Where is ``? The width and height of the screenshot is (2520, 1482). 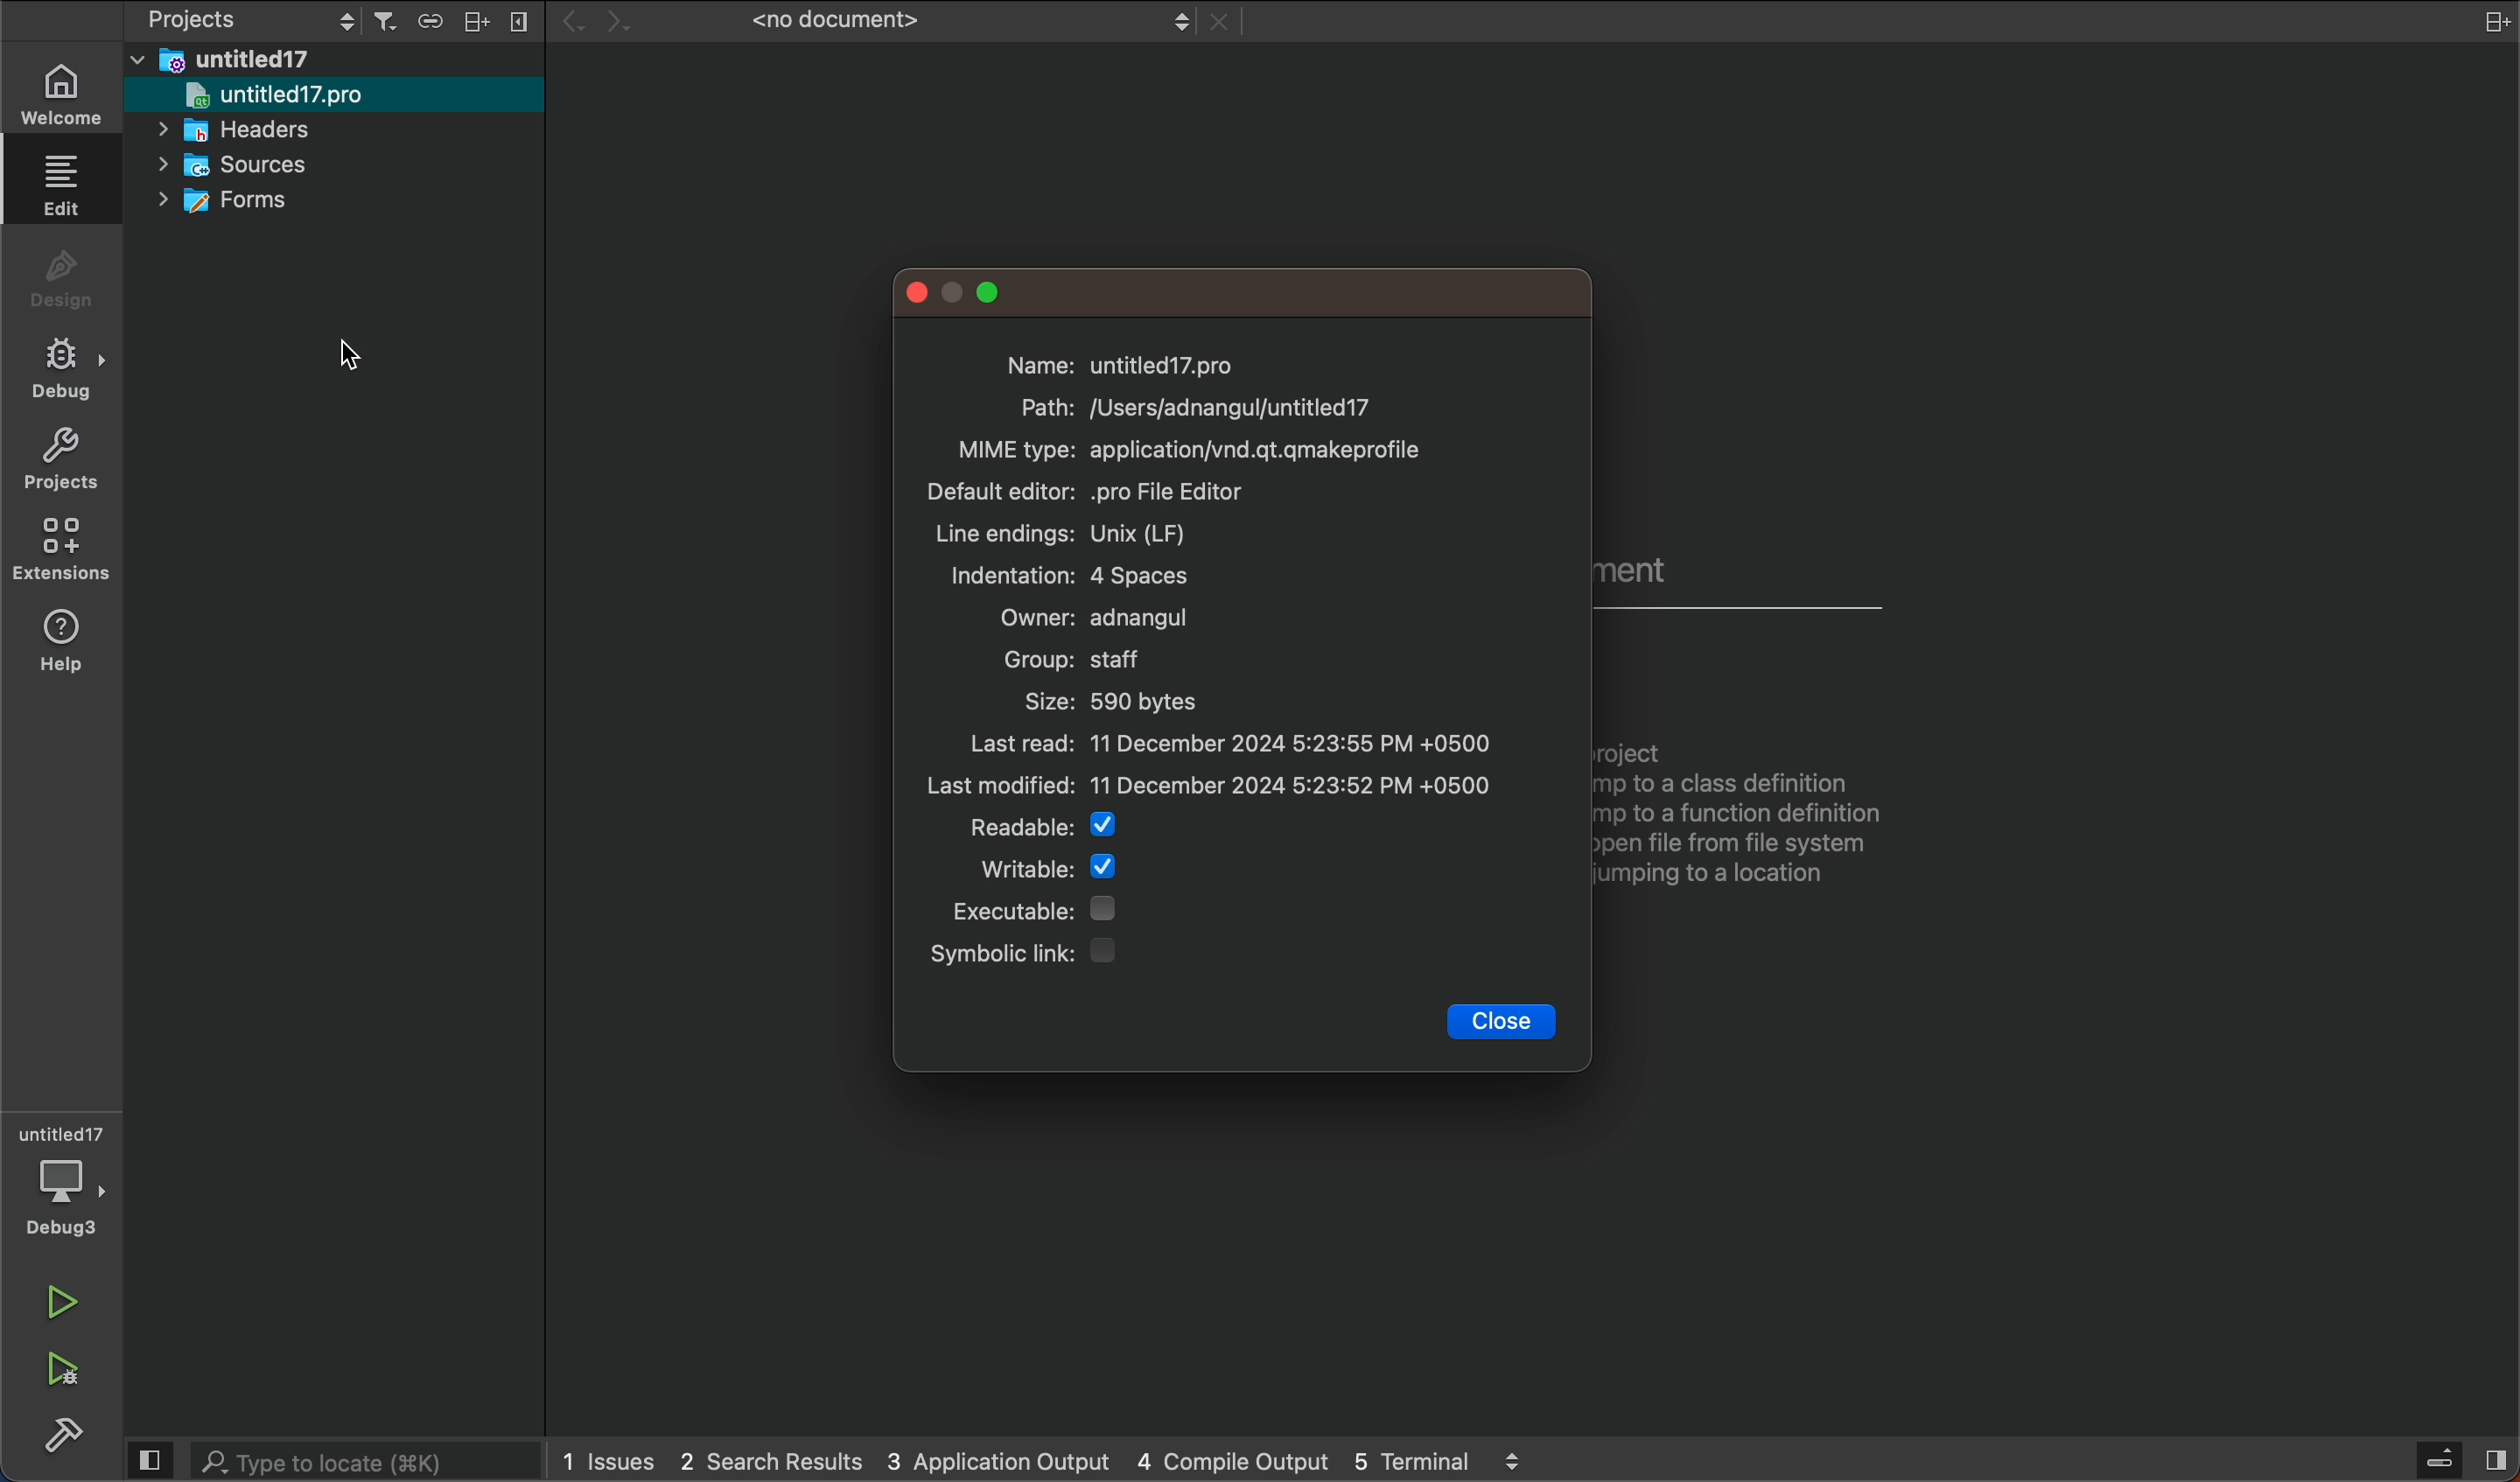  is located at coordinates (523, 21).